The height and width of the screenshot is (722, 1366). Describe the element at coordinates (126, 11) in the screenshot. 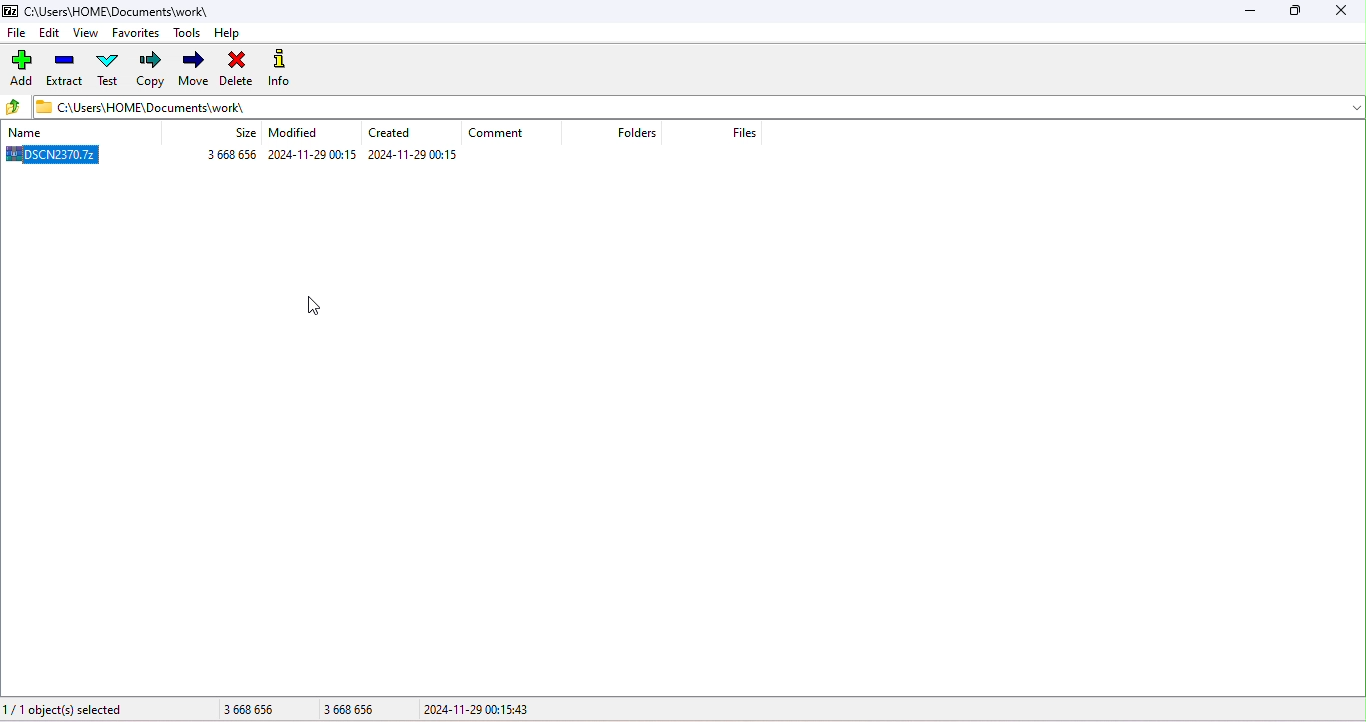

I see `c\users\home\documents\work\` at that location.